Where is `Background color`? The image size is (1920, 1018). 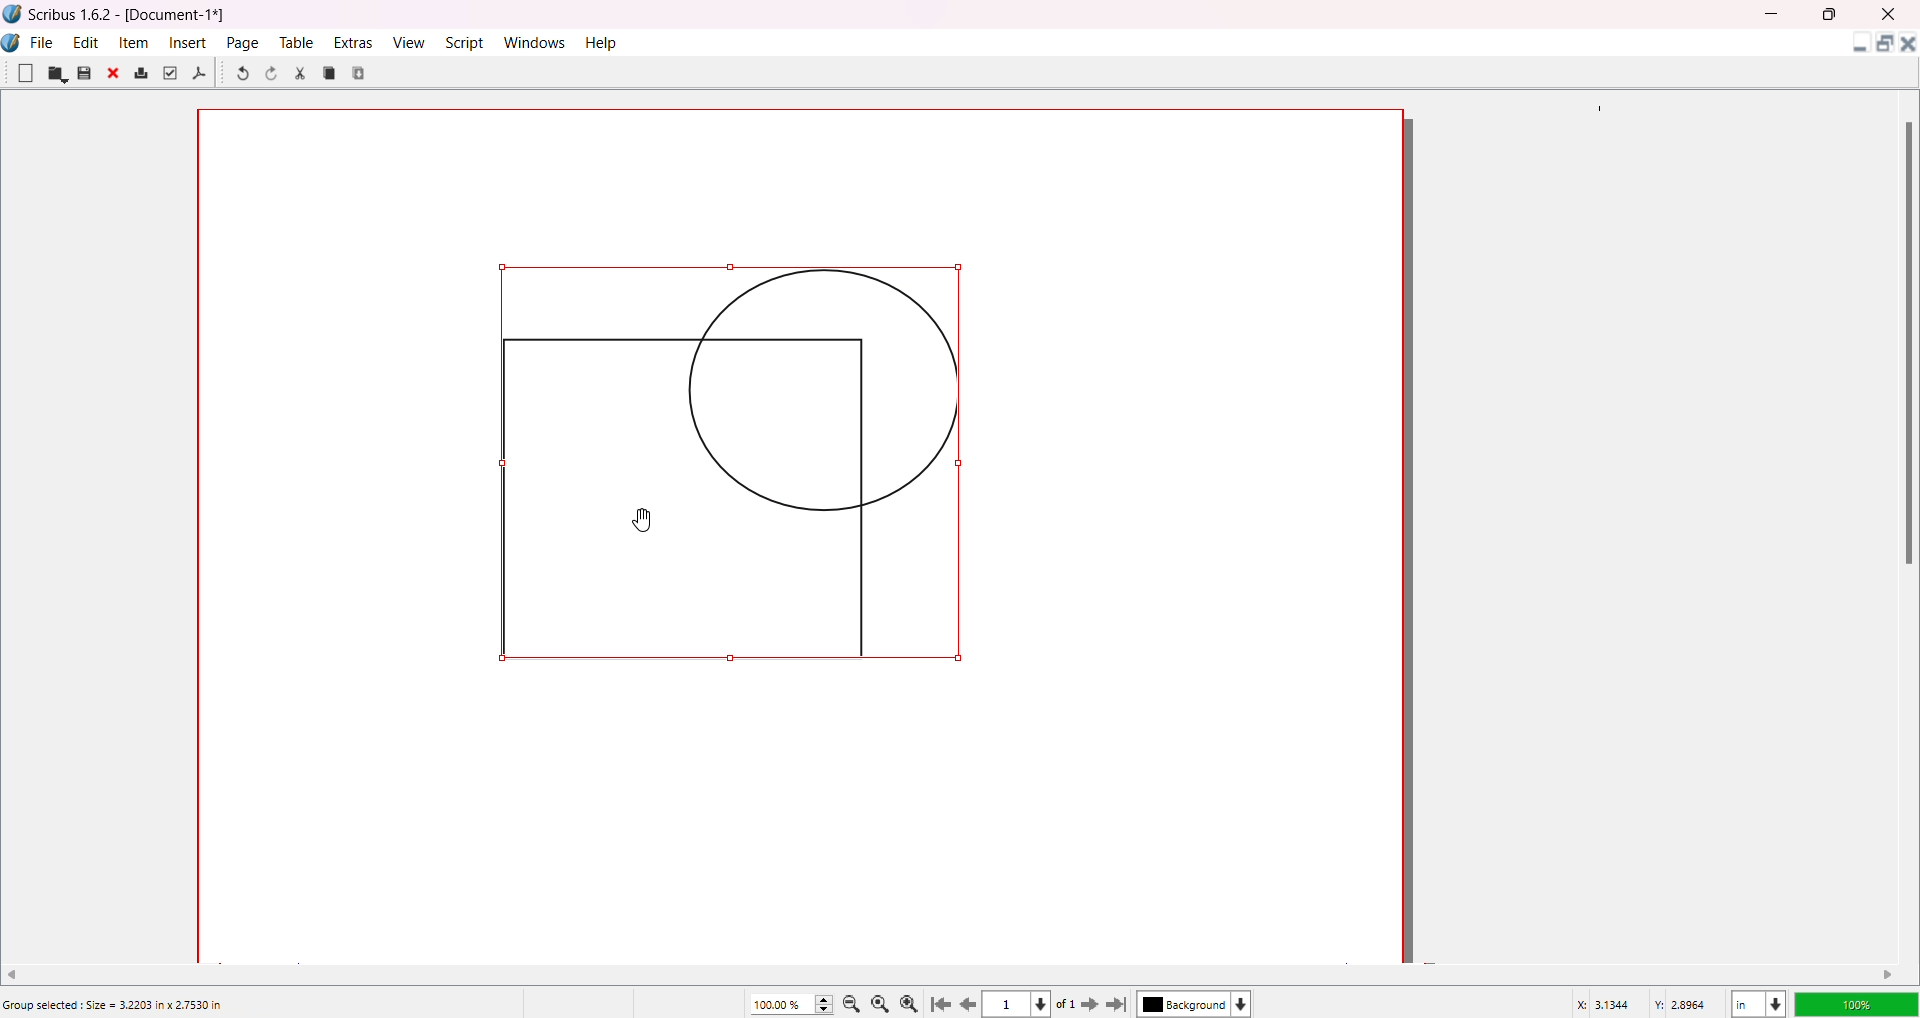 Background color is located at coordinates (1199, 1004).